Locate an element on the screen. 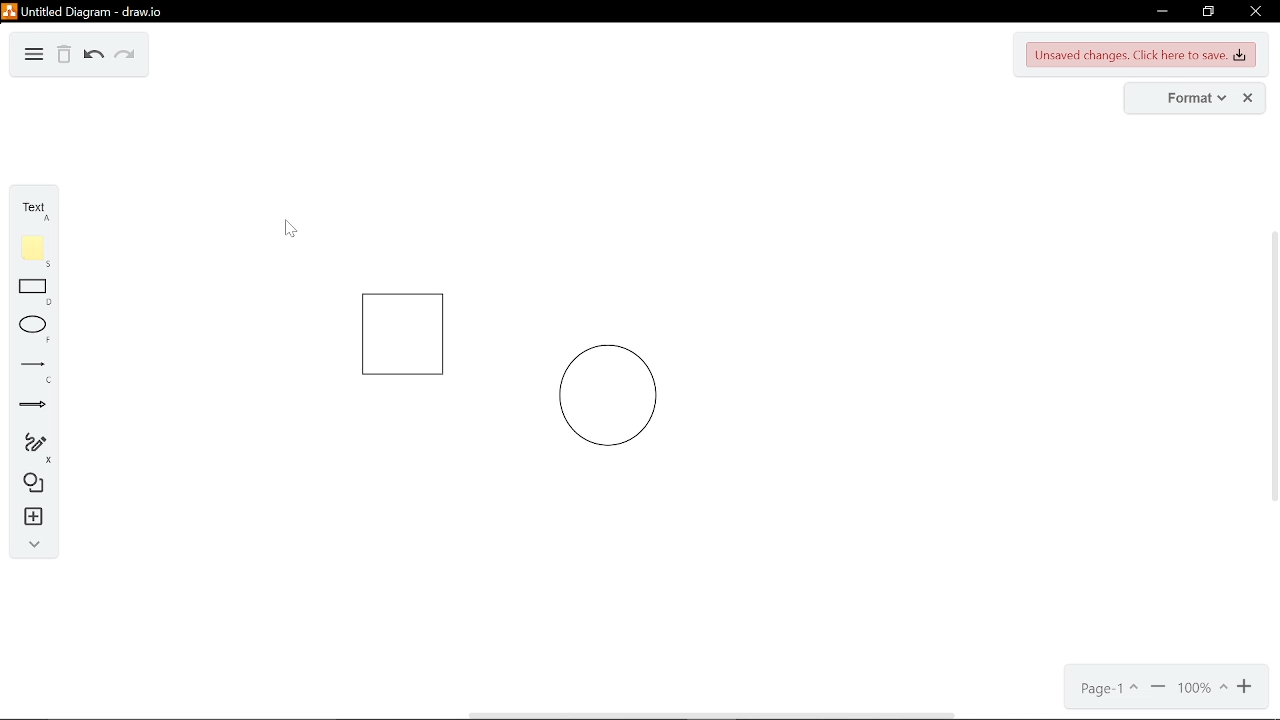 This screenshot has width=1280, height=720. arrow is located at coordinates (30, 405).